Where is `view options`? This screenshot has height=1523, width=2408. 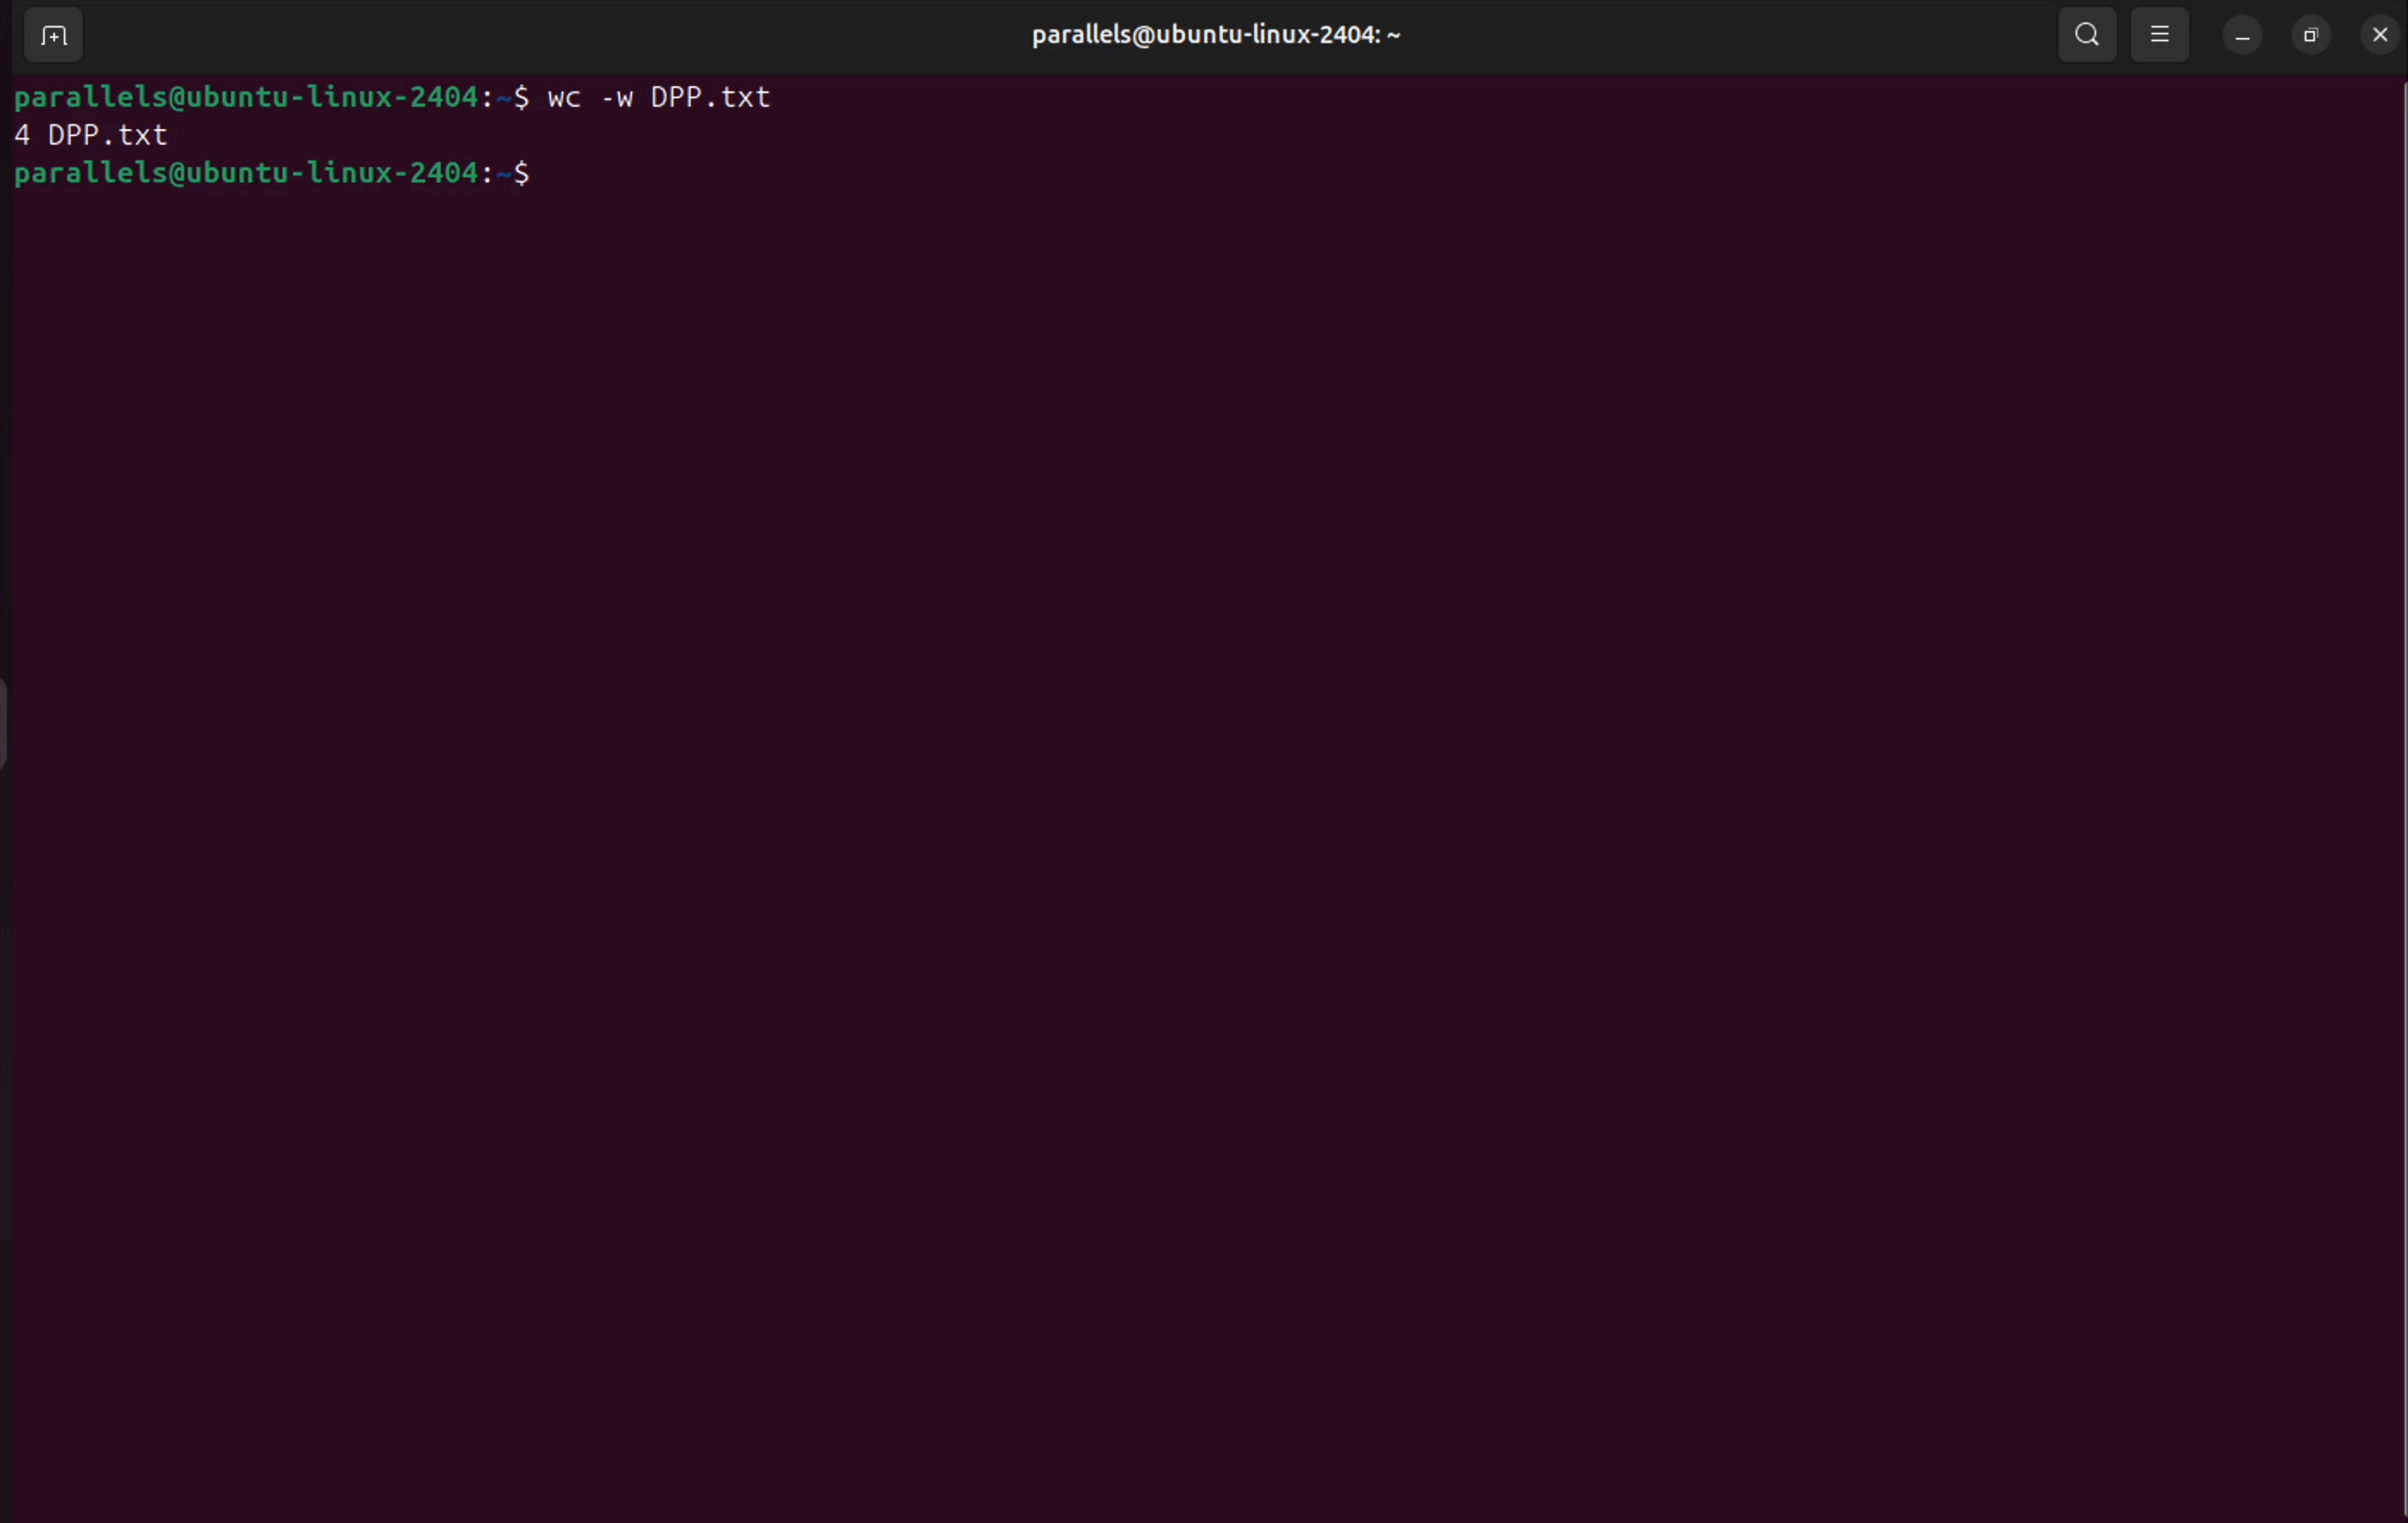
view options is located at coordinates (2165, 36).